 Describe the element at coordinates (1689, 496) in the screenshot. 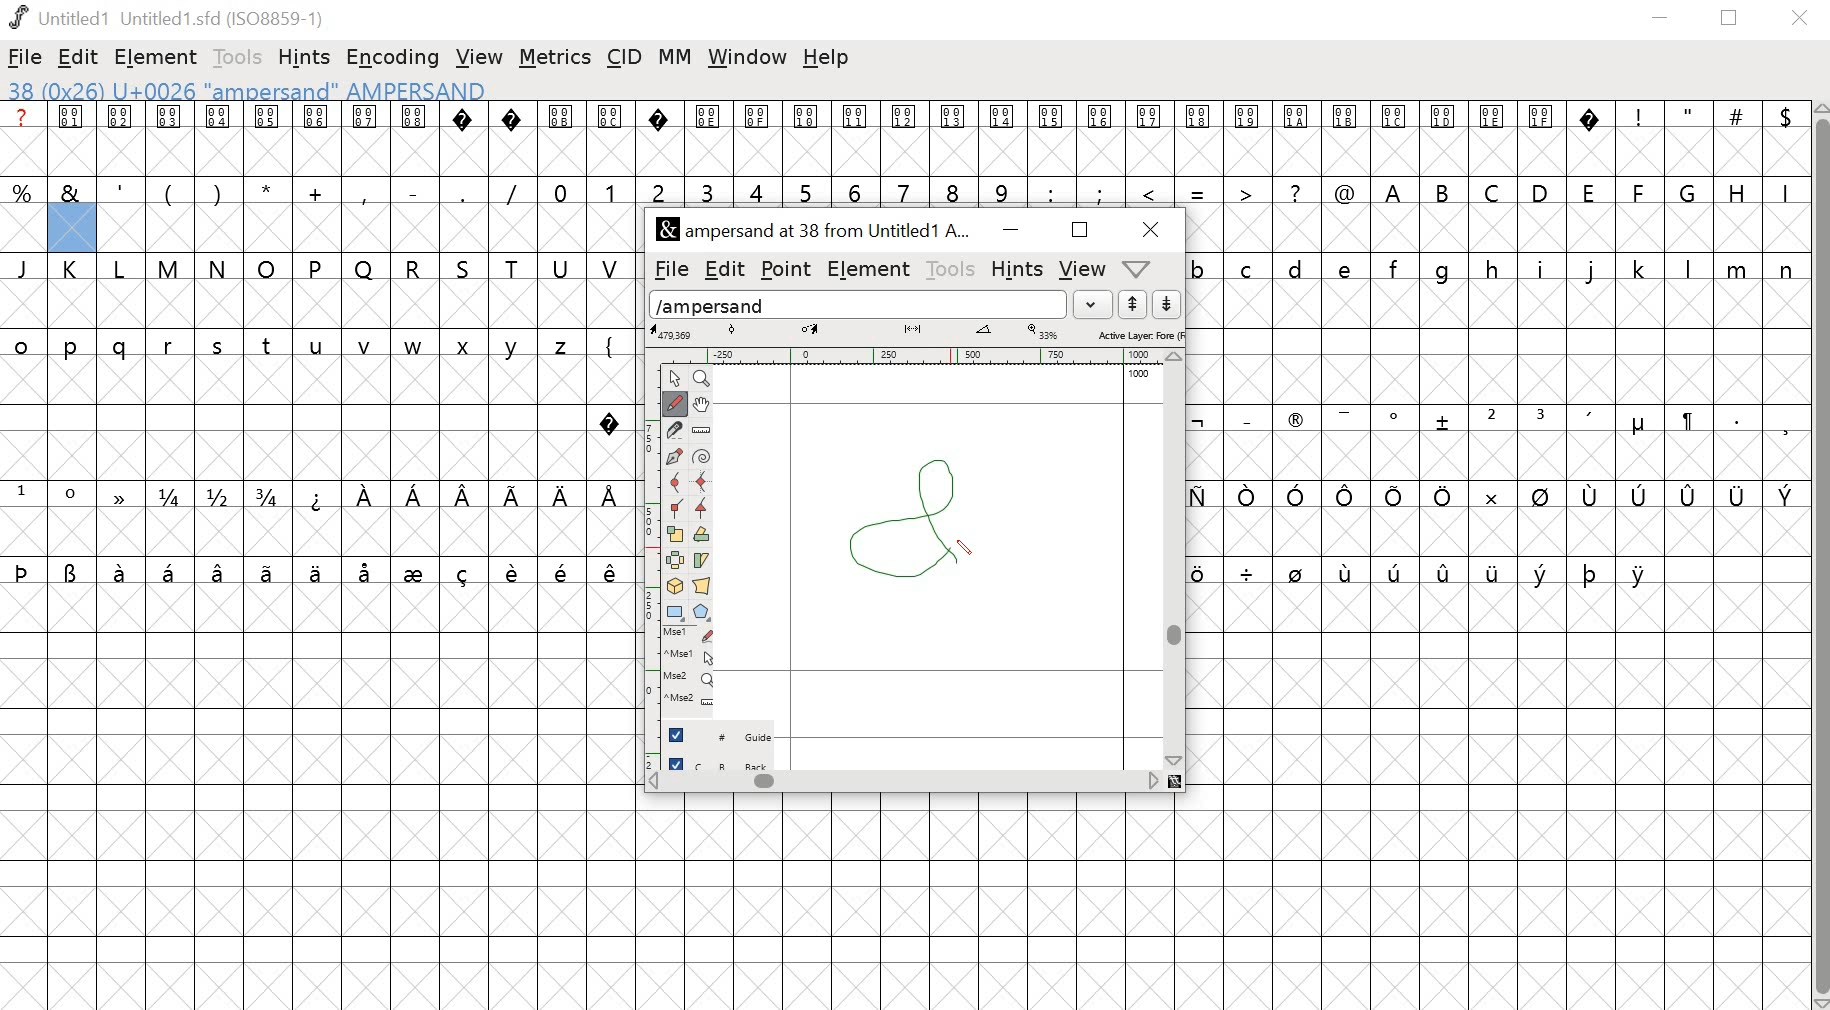

I see `symbol` at that location.